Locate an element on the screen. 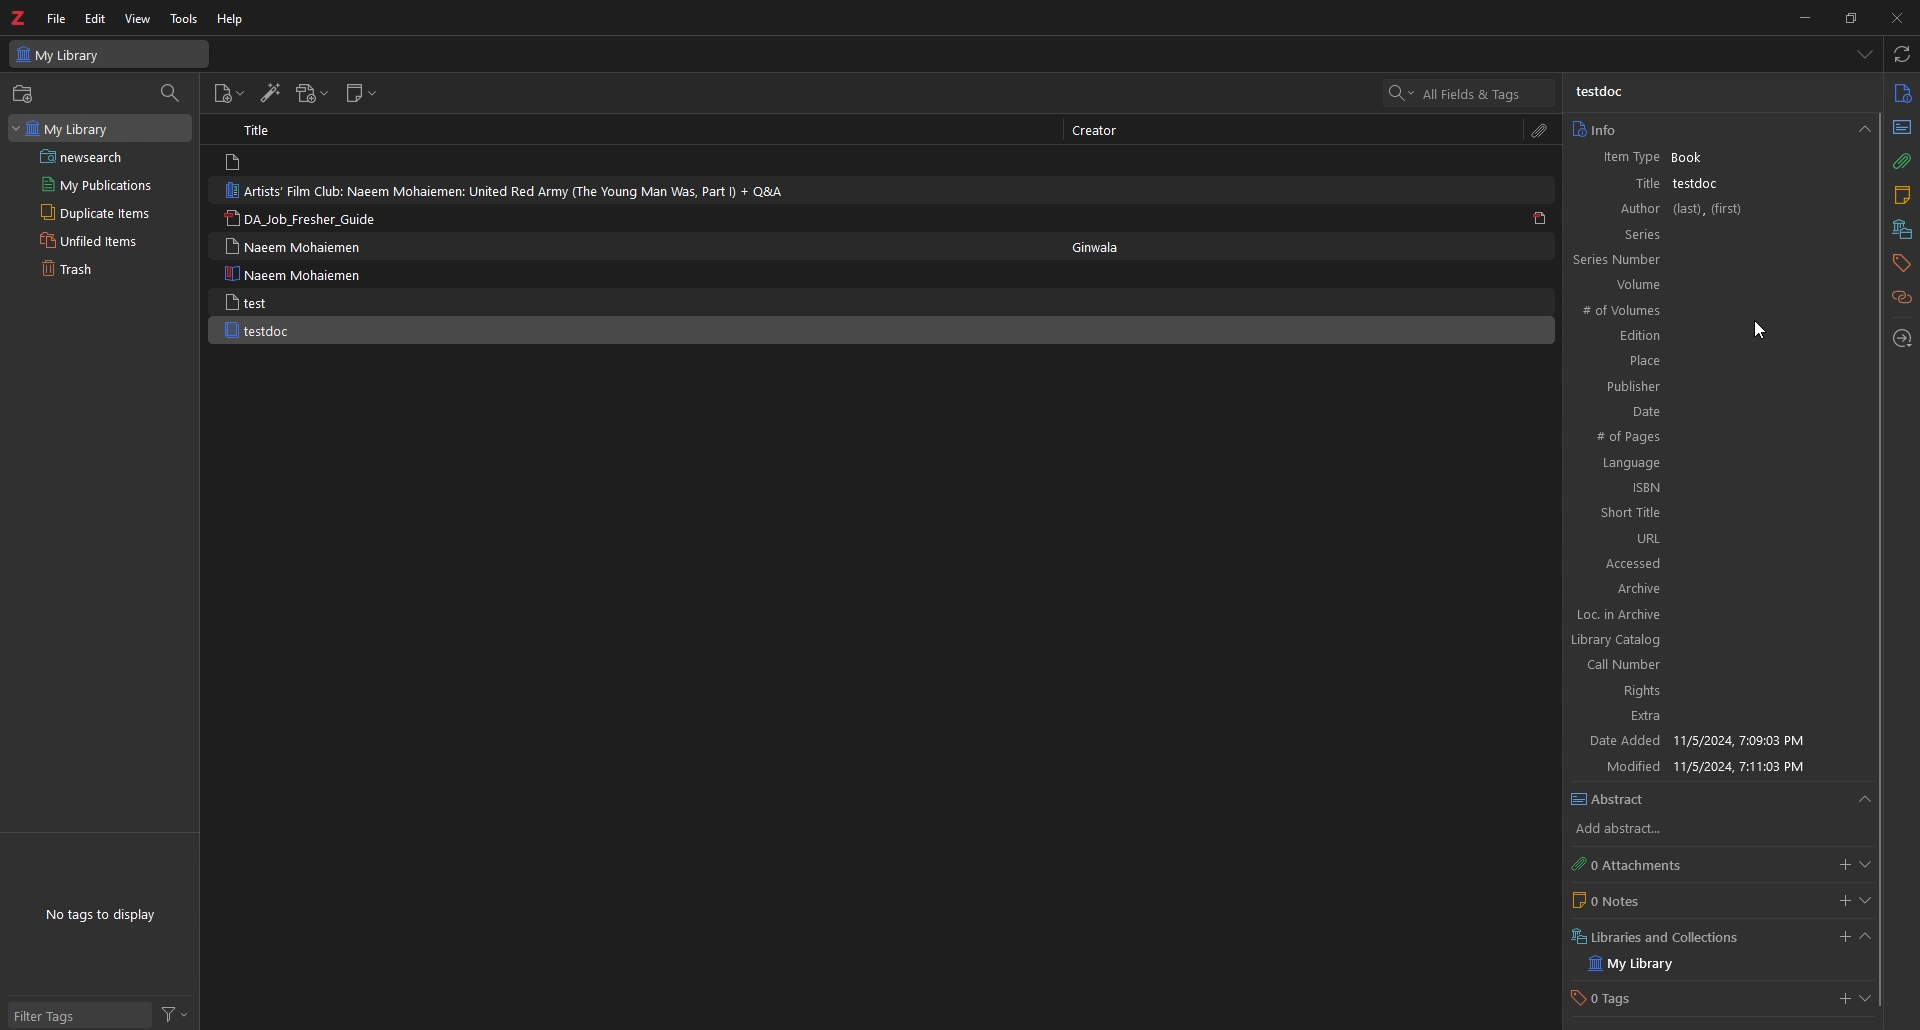 This screenshot has width=1920, height=1030. newsearch is located at coordinates (101, 157).